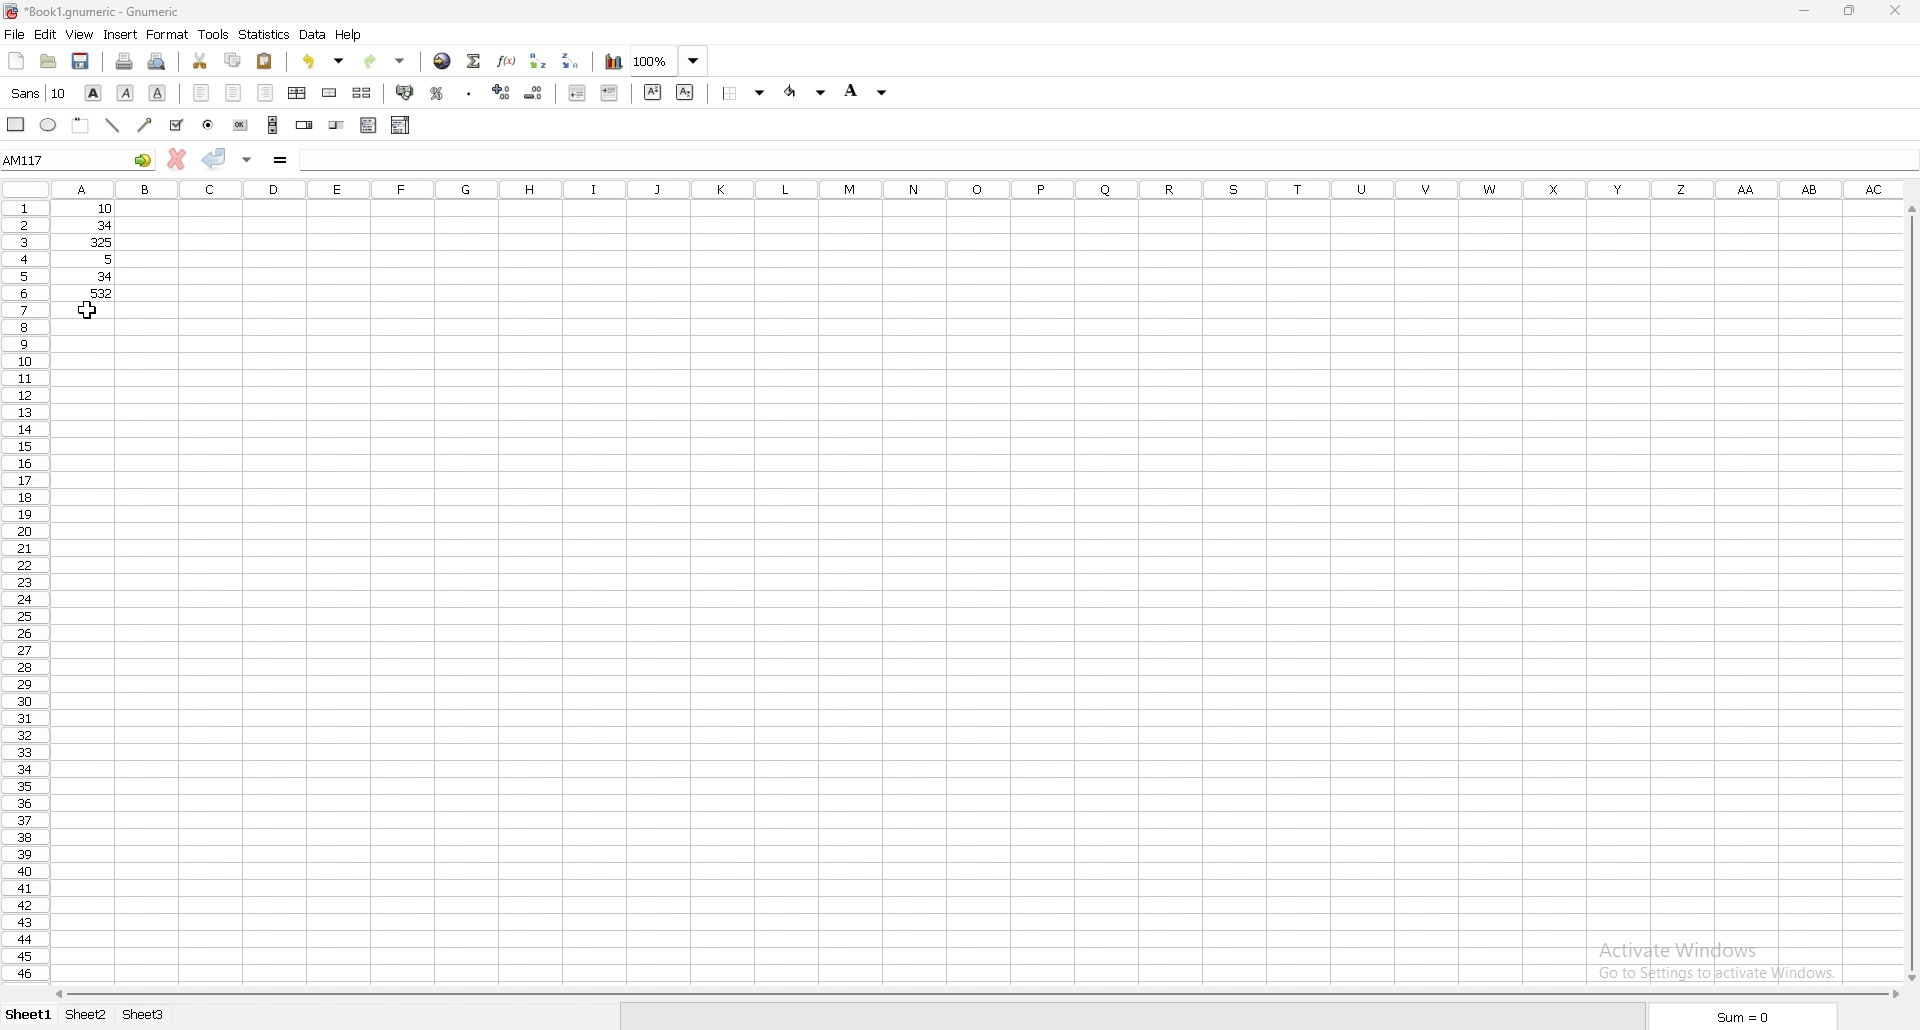 Image resolution: width=1920 pixels, height=1030 pixels. Describe the element at coordinates (48, 62) in the screenshot. I see `open` at that location.